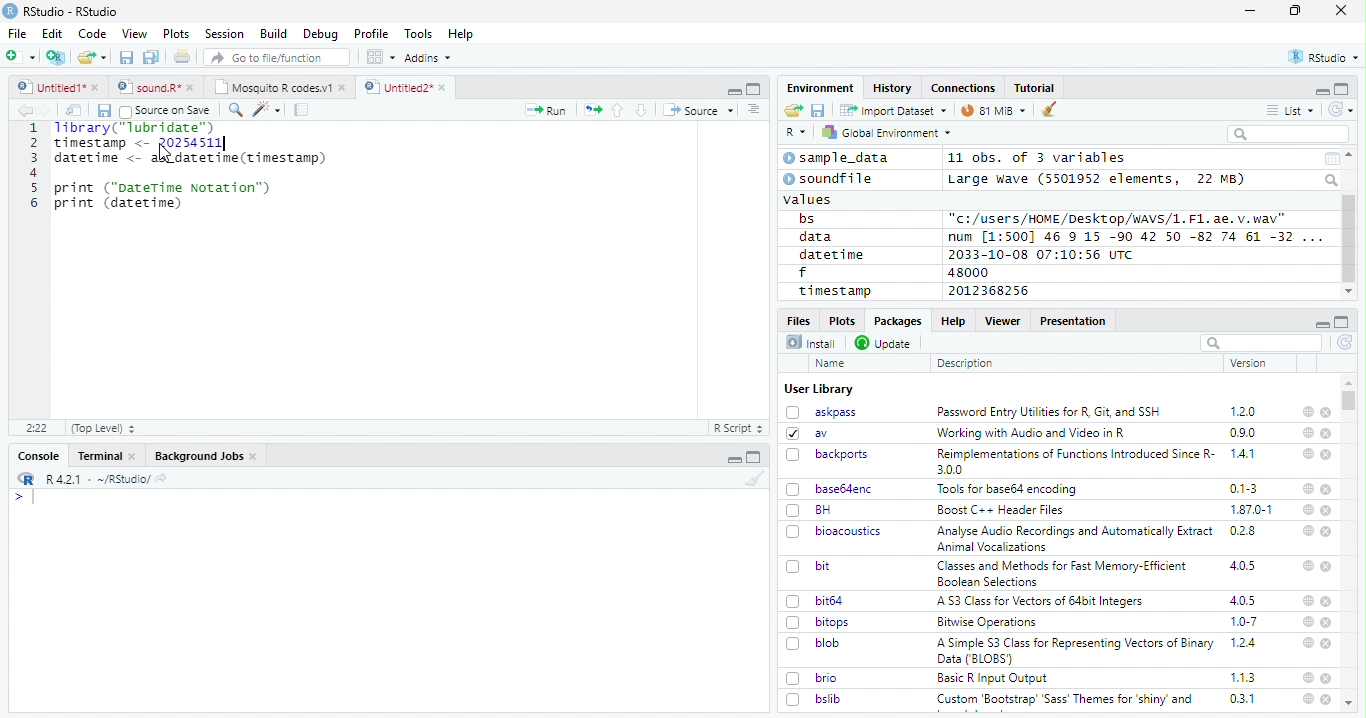 This screenshot has height=718, width=1366. Describe the element at coordinates (1243, 433) in the screenshot. I see `0.9.0` at that location.